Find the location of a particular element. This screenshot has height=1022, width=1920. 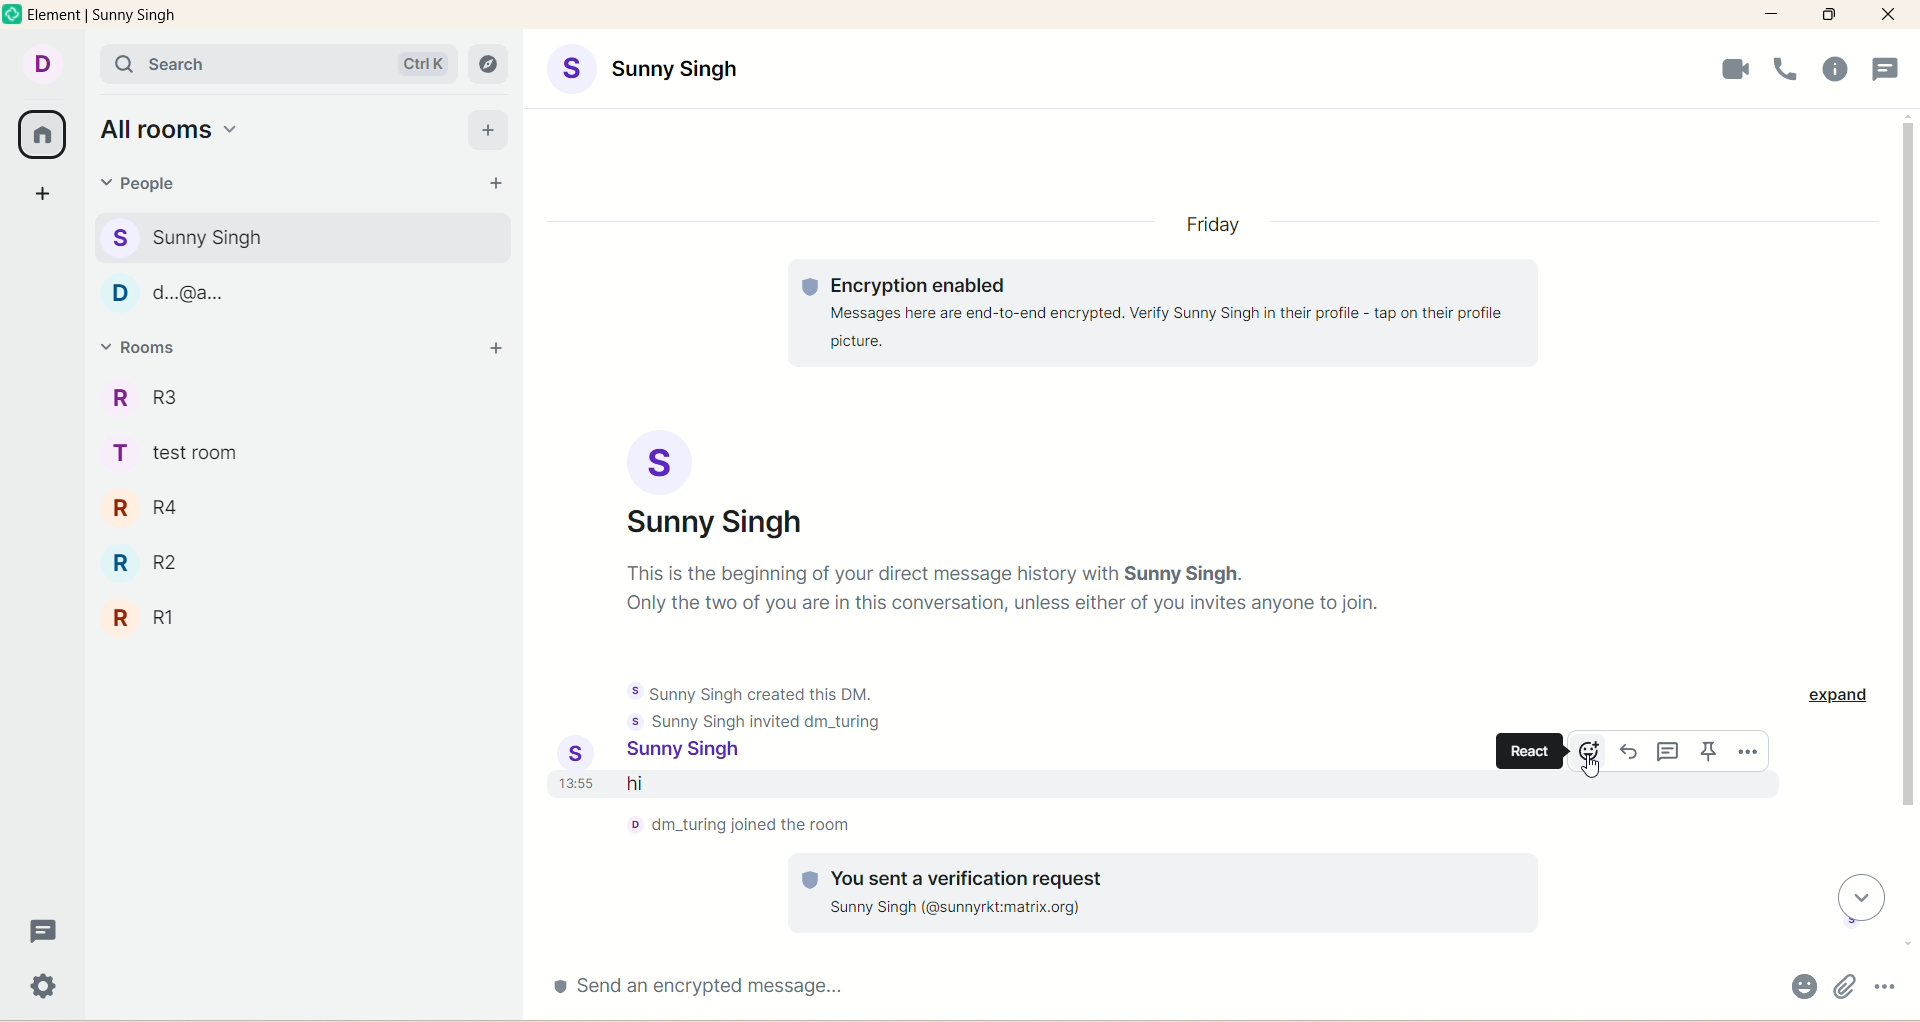

add is located at coordinates (494, 350).